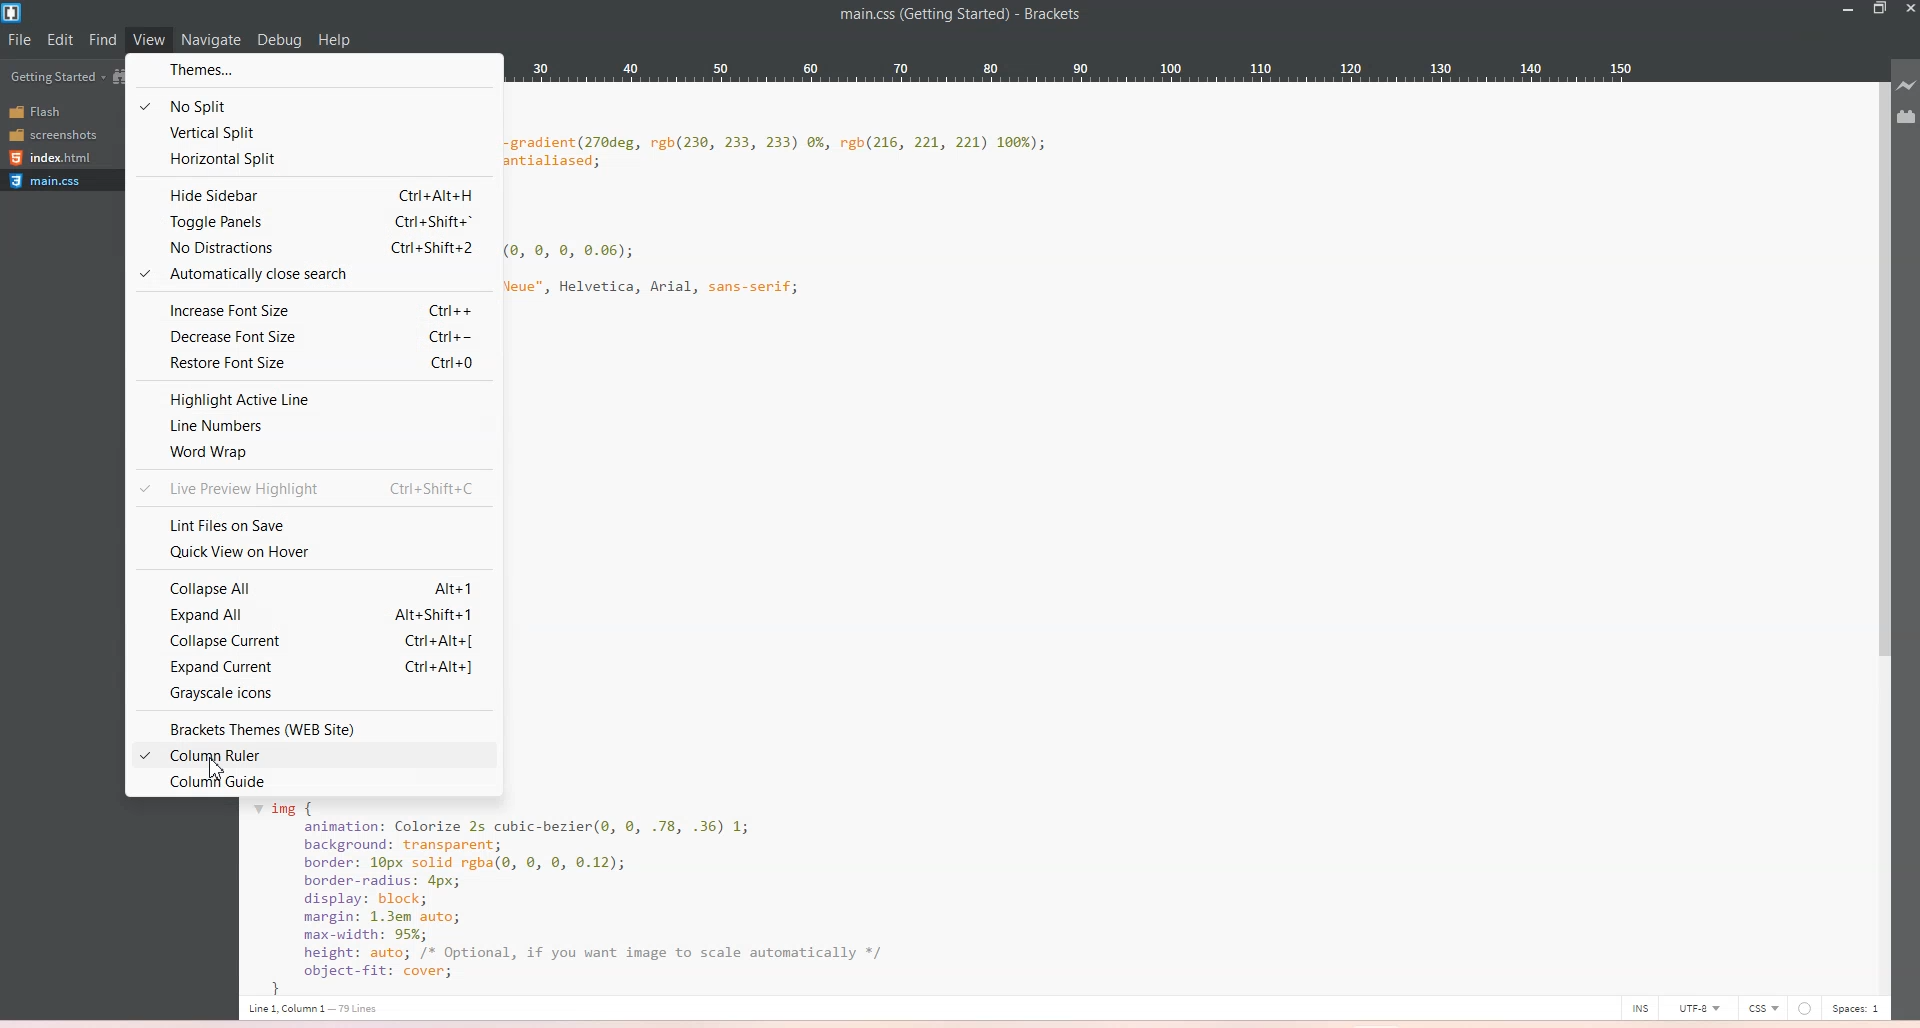 The width and height of the screenshot is (1920, 1028). What do you see at coordinates (312, 758) in the screenshot?
I see `Column Ruler` at bounding box center [312, 758].